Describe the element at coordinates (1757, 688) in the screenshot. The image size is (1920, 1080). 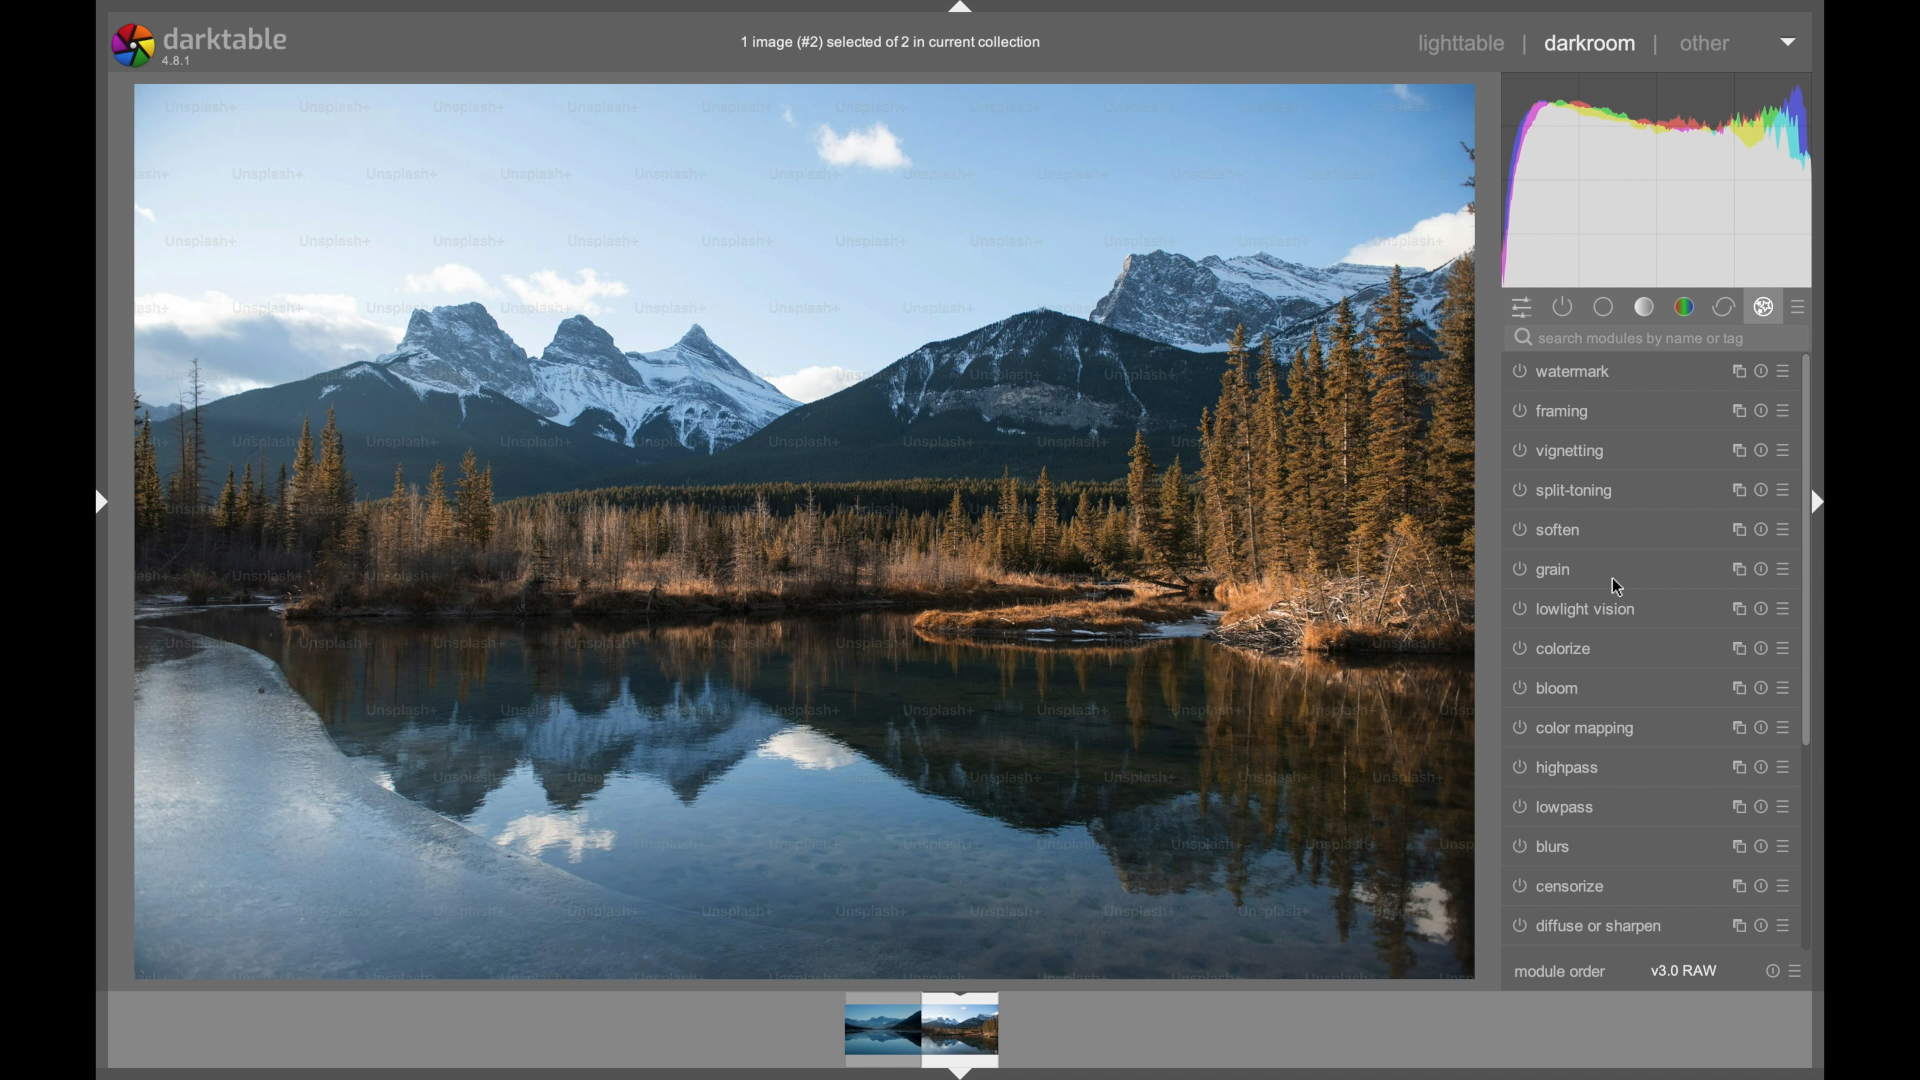
I see `reset parameters` at that location.